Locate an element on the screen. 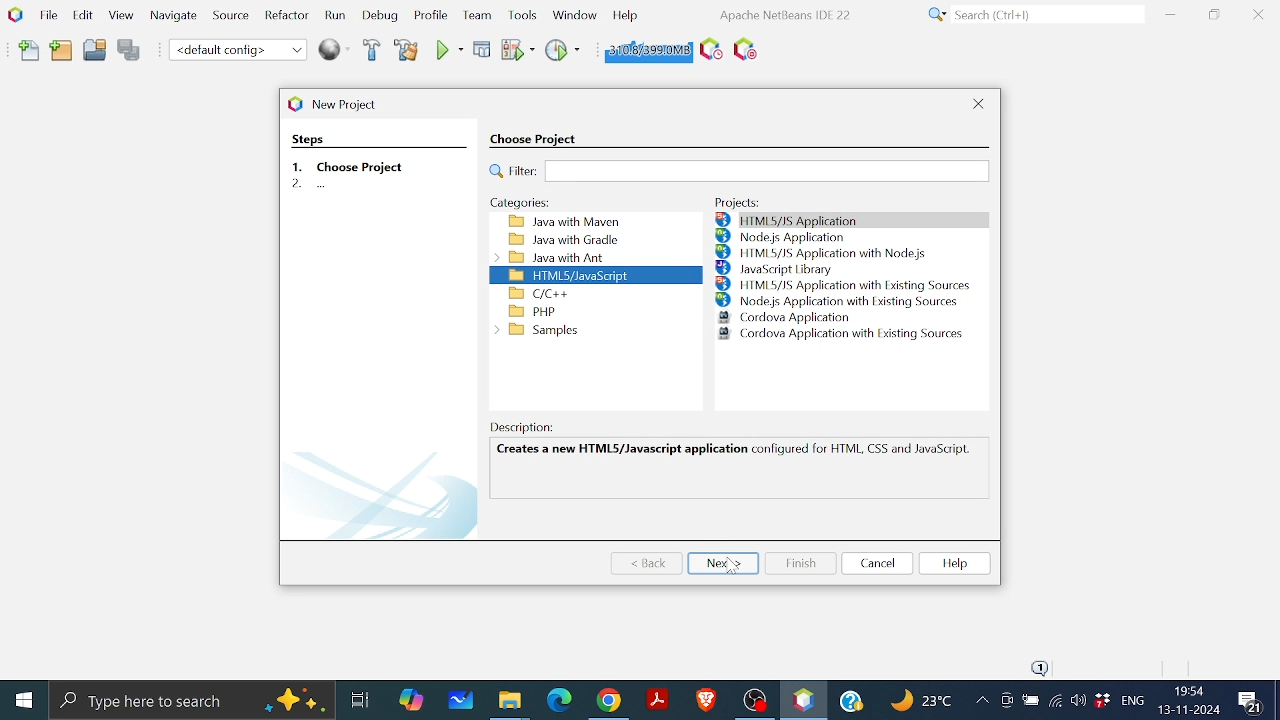  Team is located at coordinates (475, 16).